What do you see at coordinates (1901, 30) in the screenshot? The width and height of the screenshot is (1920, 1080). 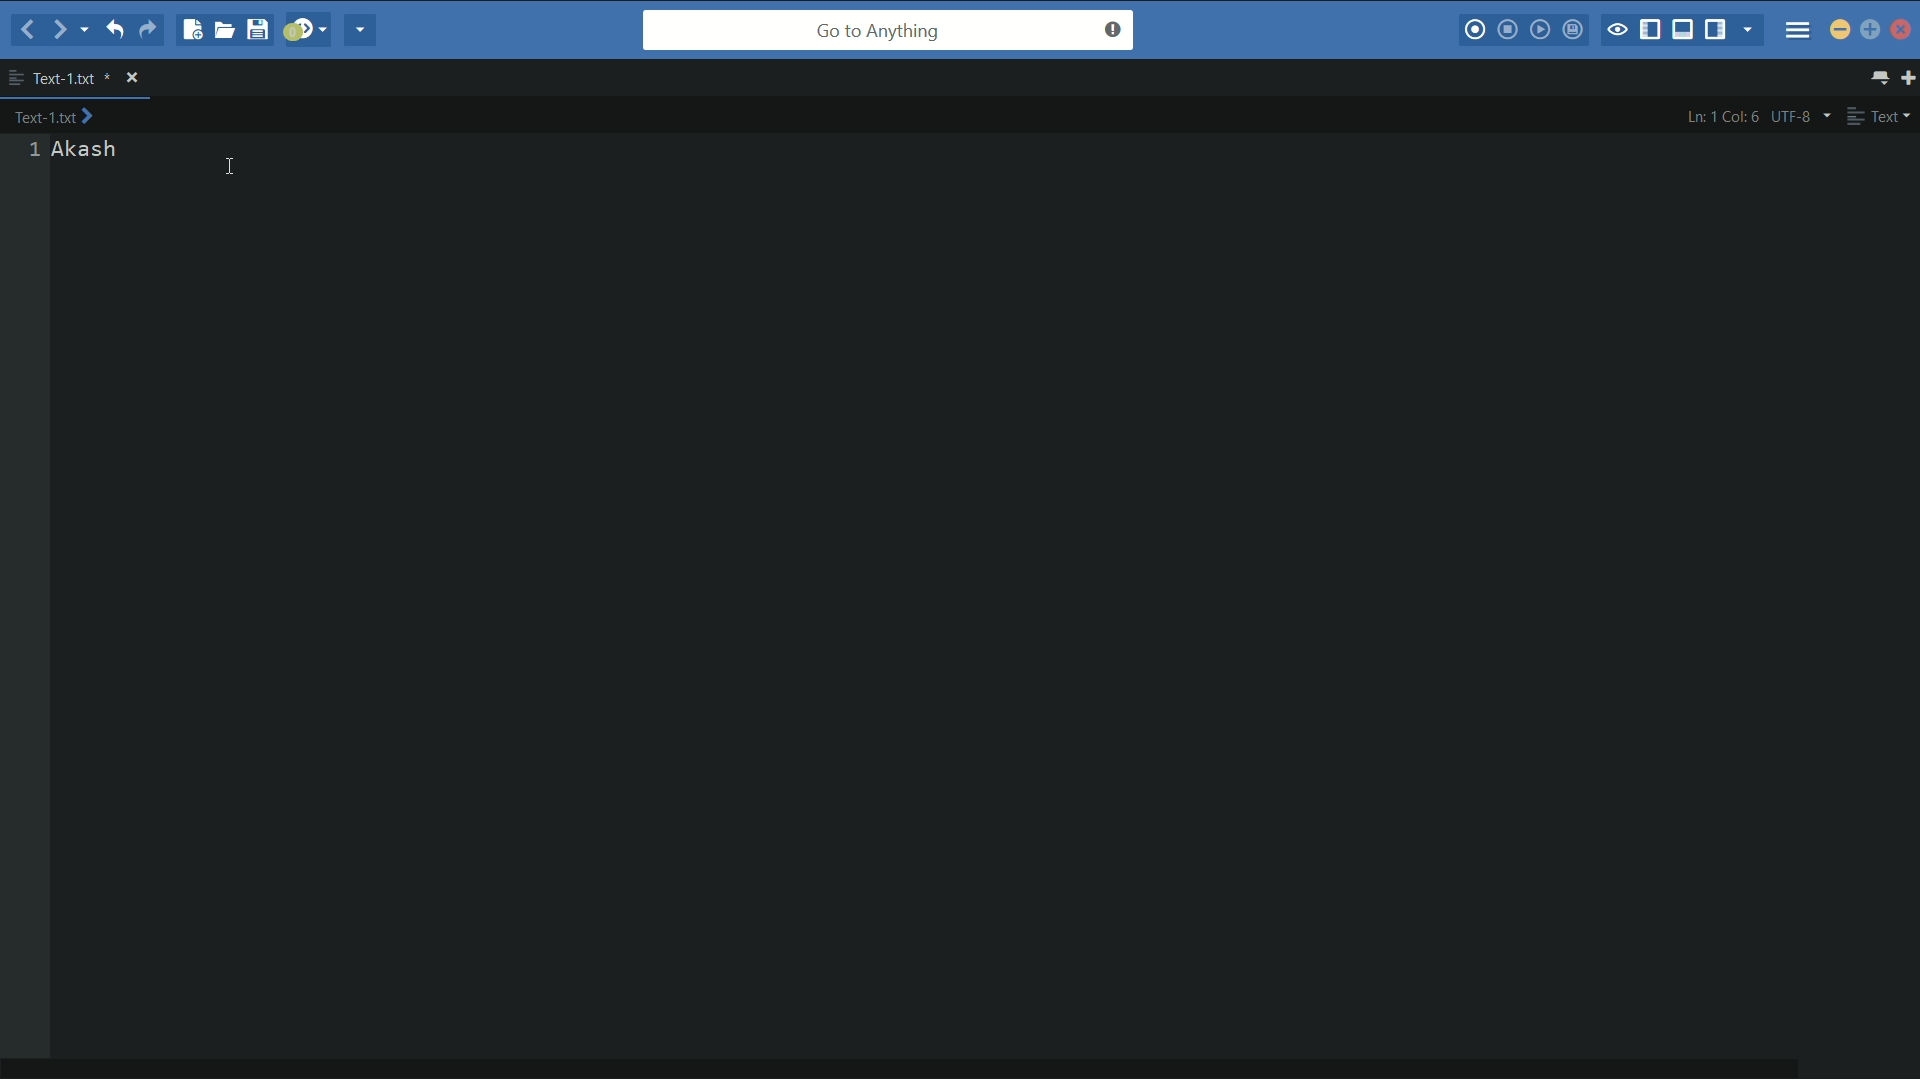 I see `close app` at bounding box center [1901, 30].